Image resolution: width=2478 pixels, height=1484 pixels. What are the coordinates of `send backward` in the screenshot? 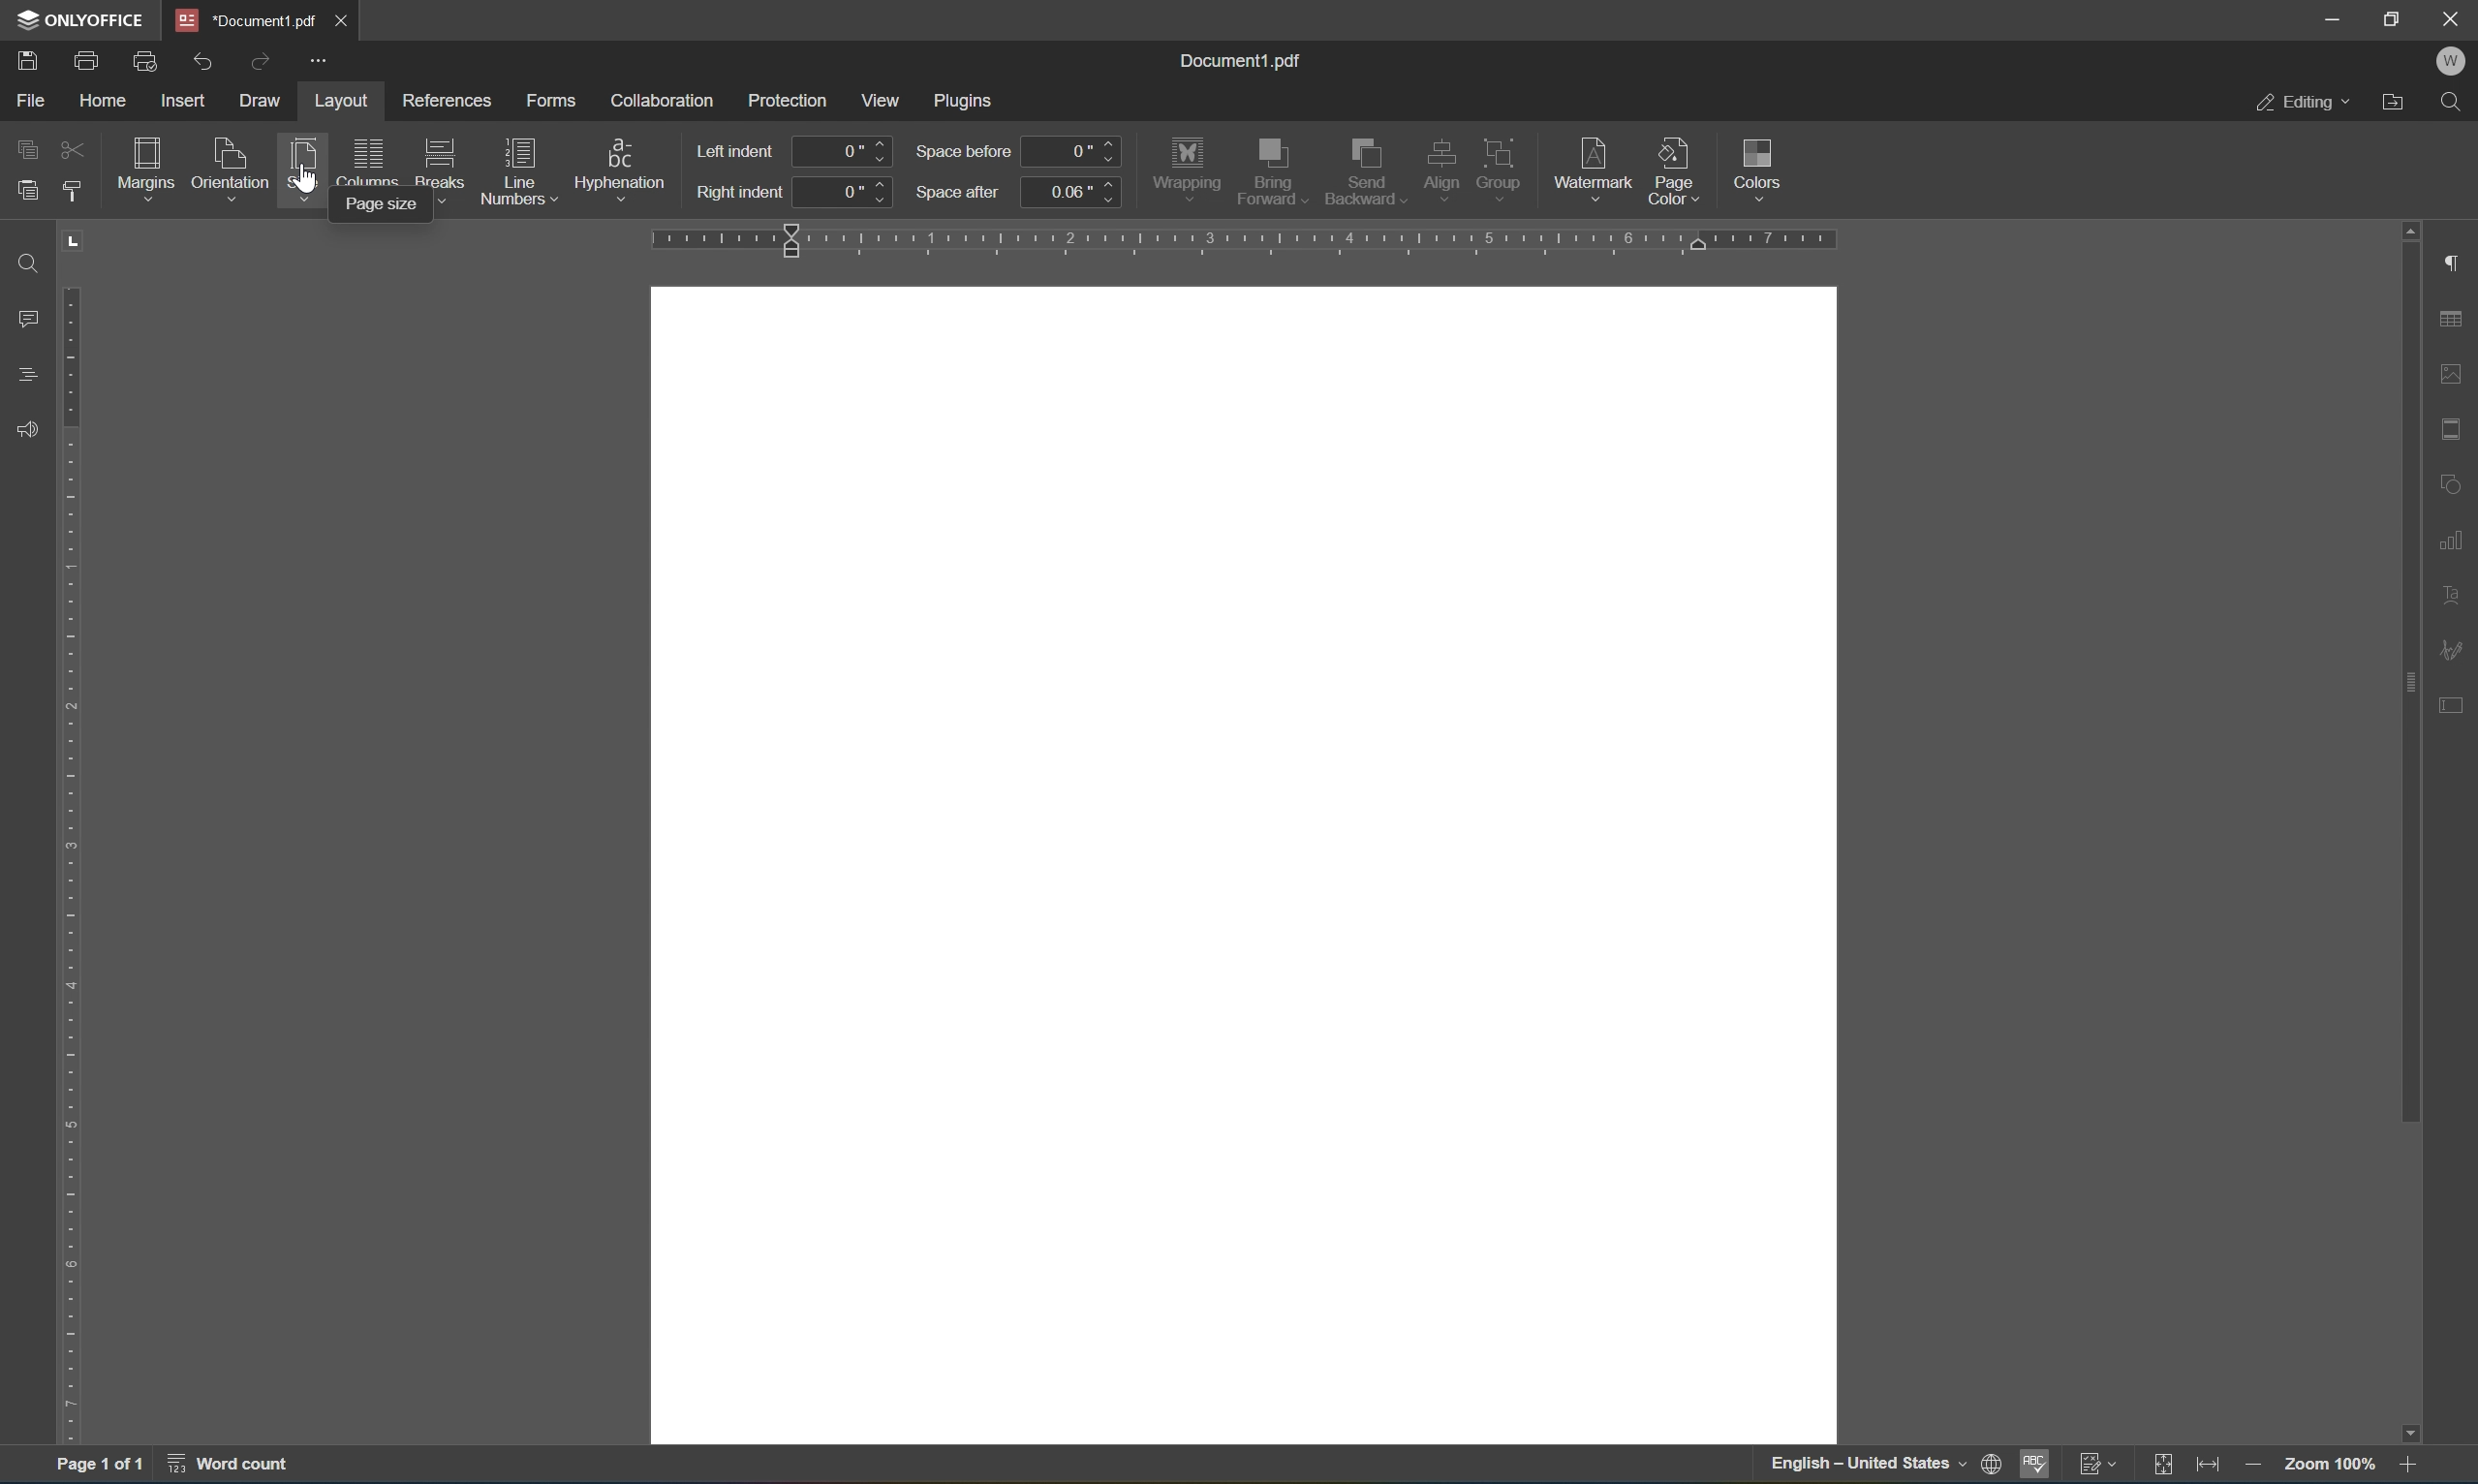 It's located at (1362, 171).